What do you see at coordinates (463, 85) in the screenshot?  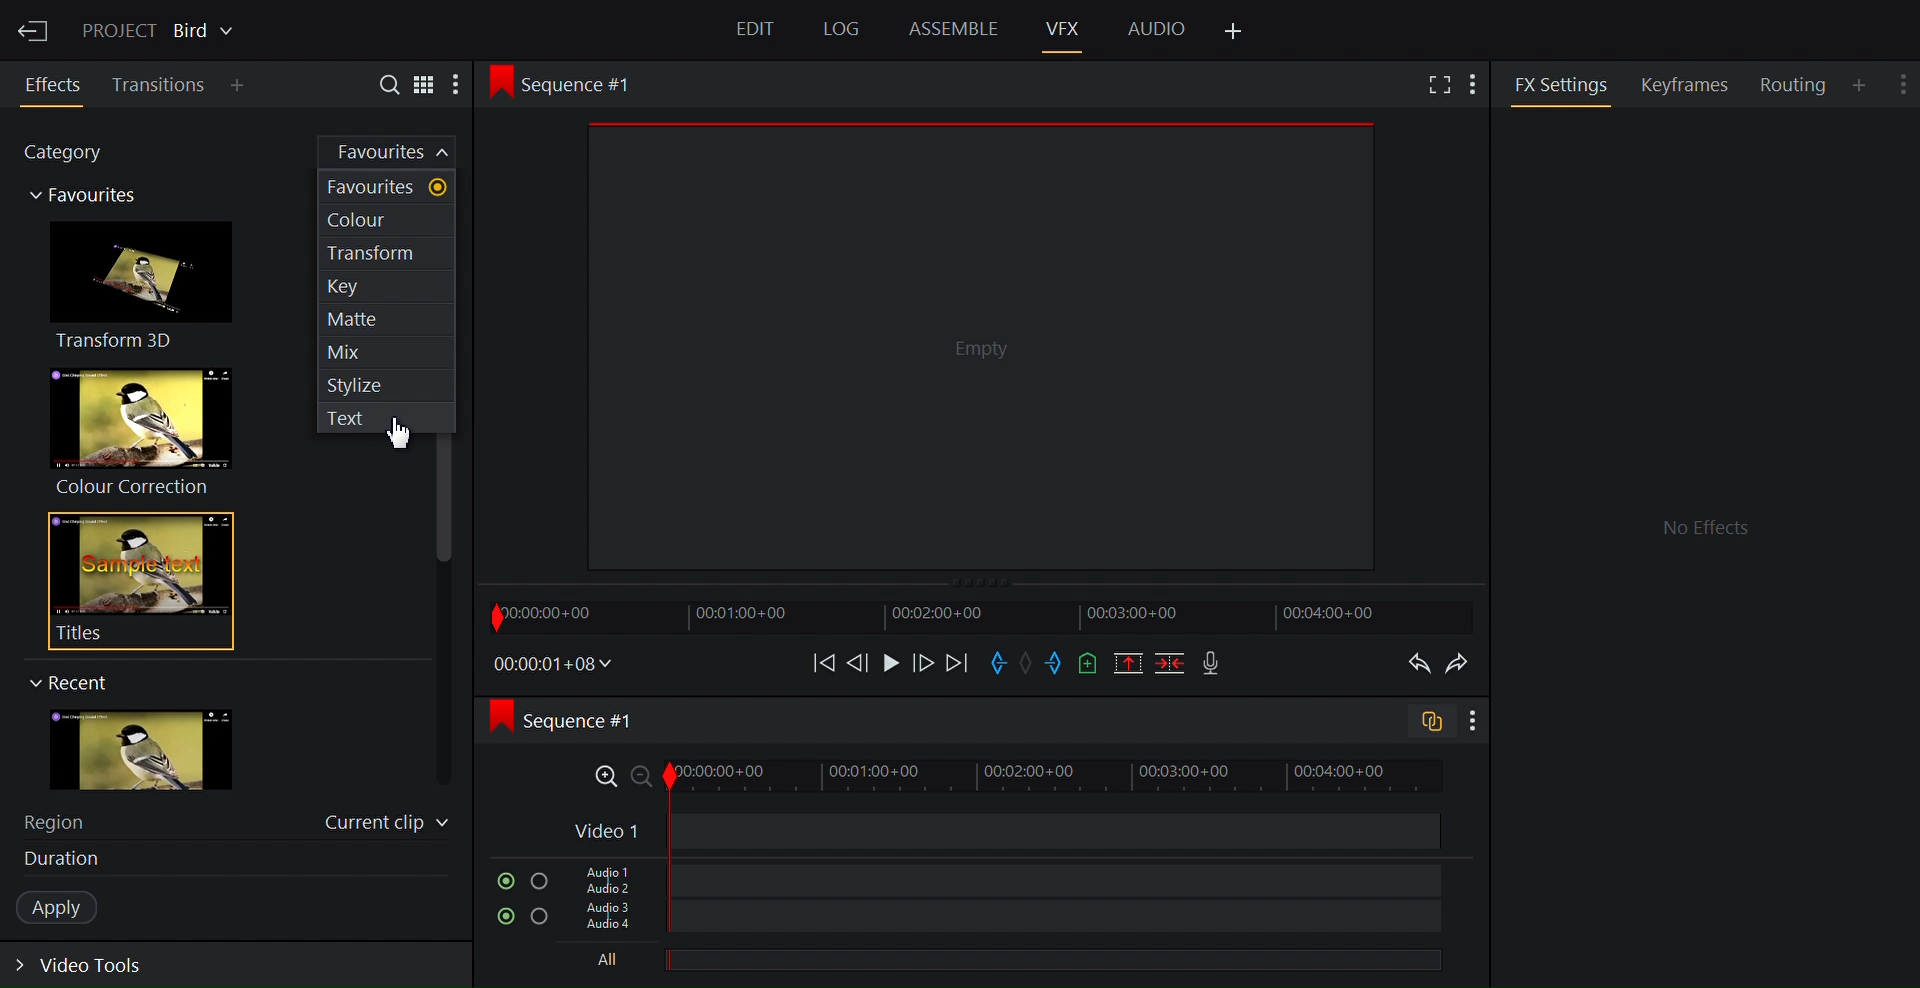 I see `More` at bounding box center [463, 85].